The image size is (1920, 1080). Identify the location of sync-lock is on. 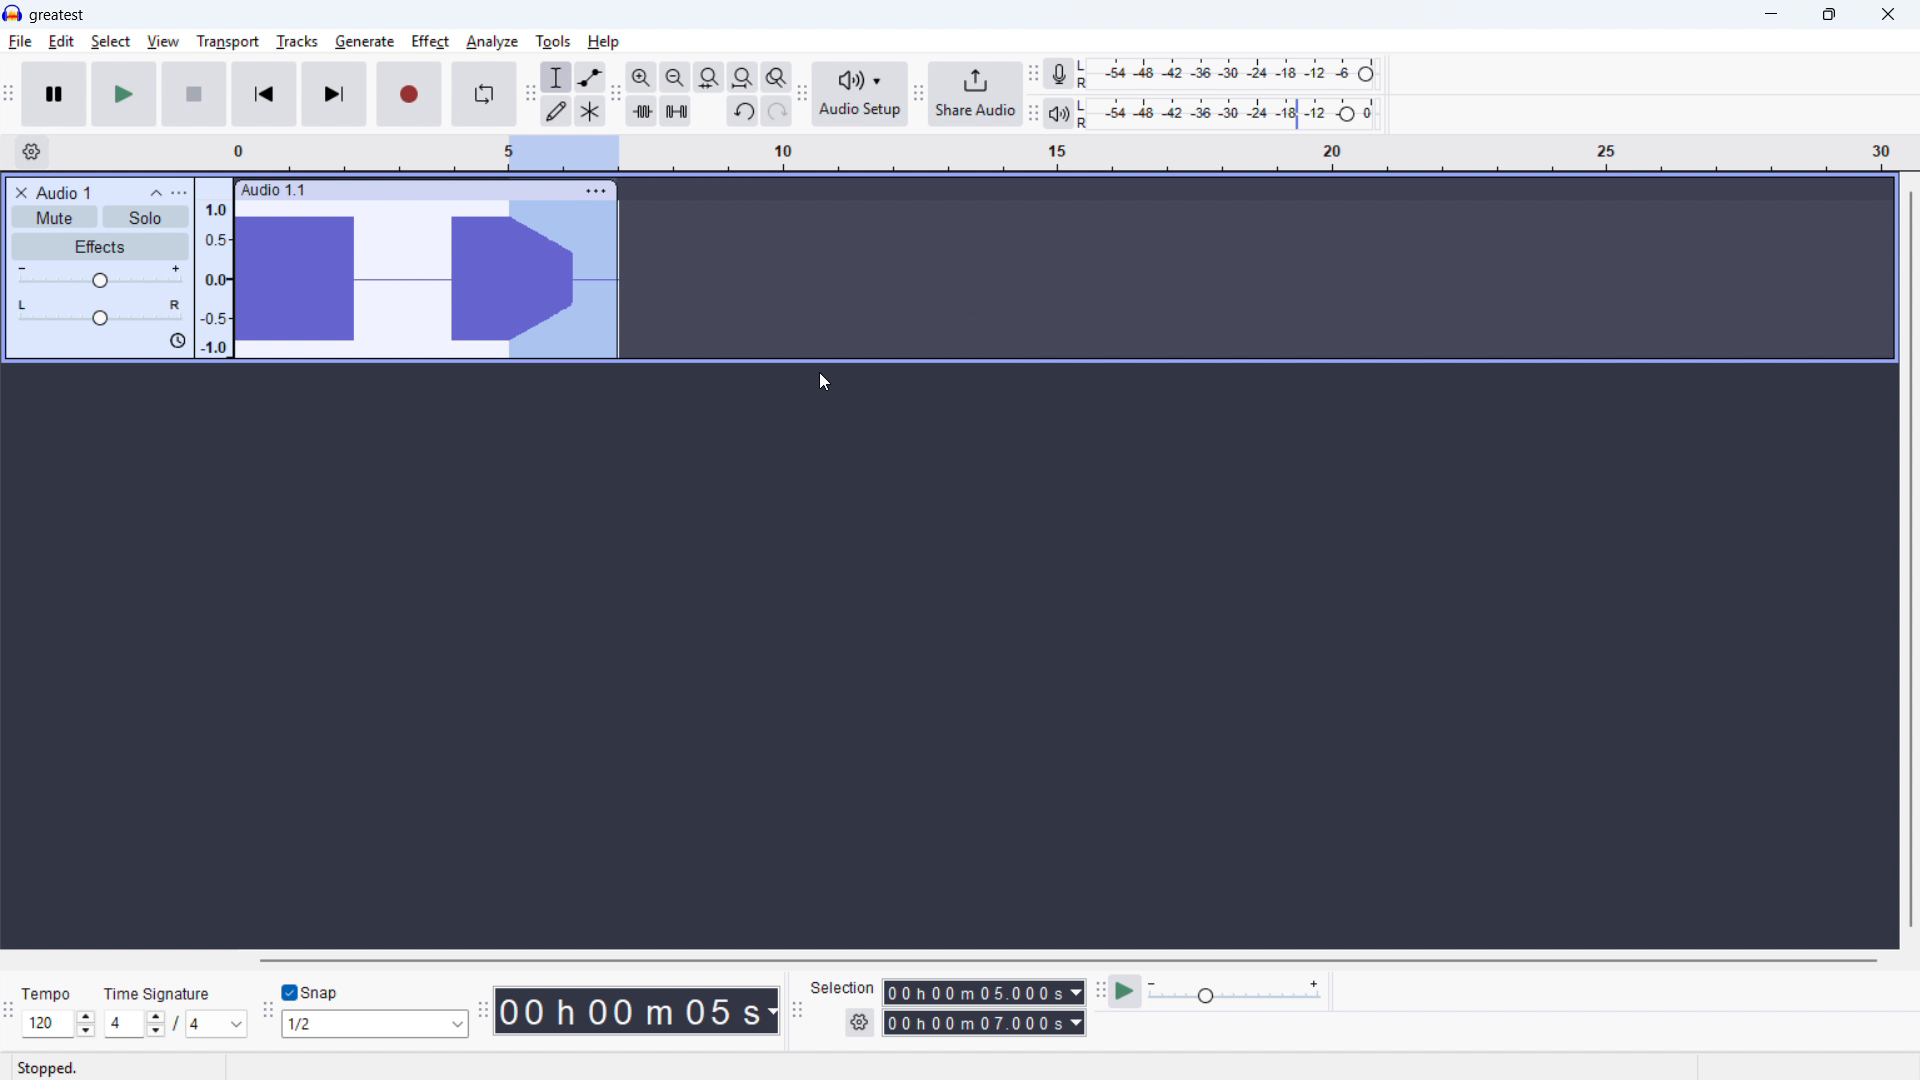
(177, 342).